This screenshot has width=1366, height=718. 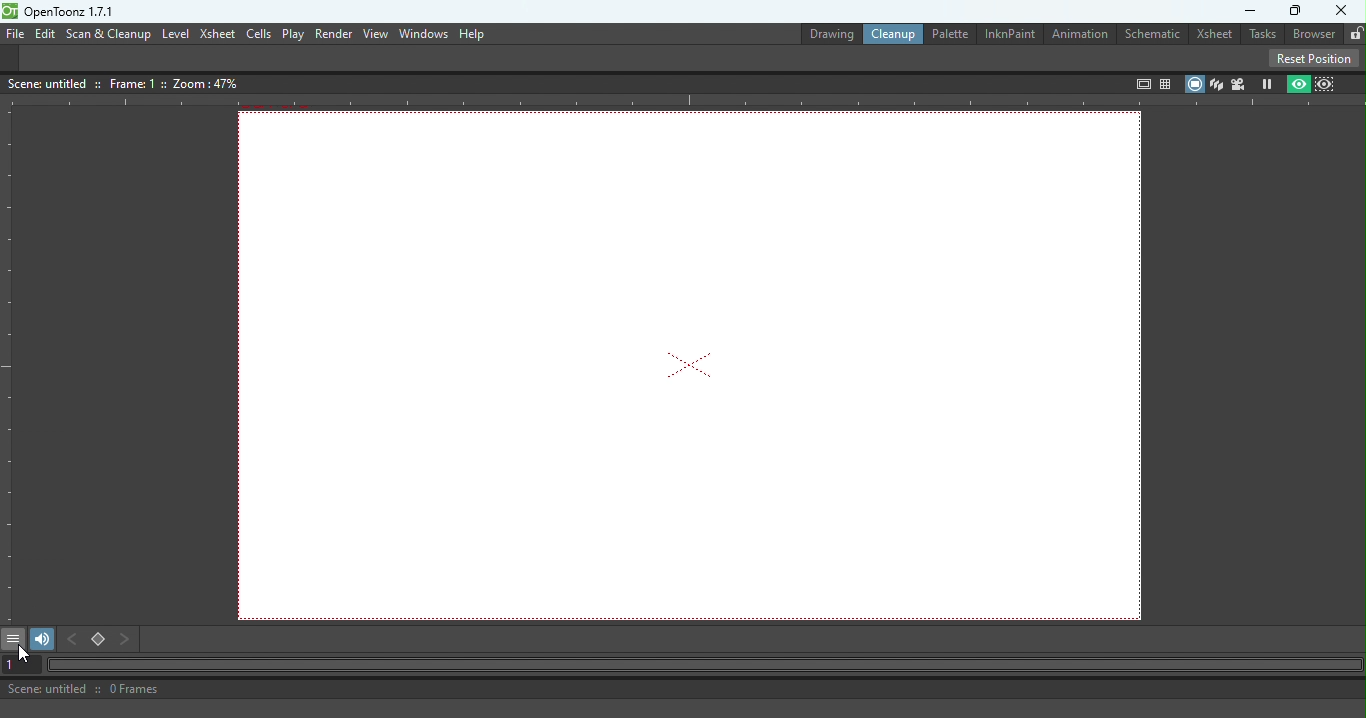 I want to click on InknPaint, so click(x=1013, y=33).